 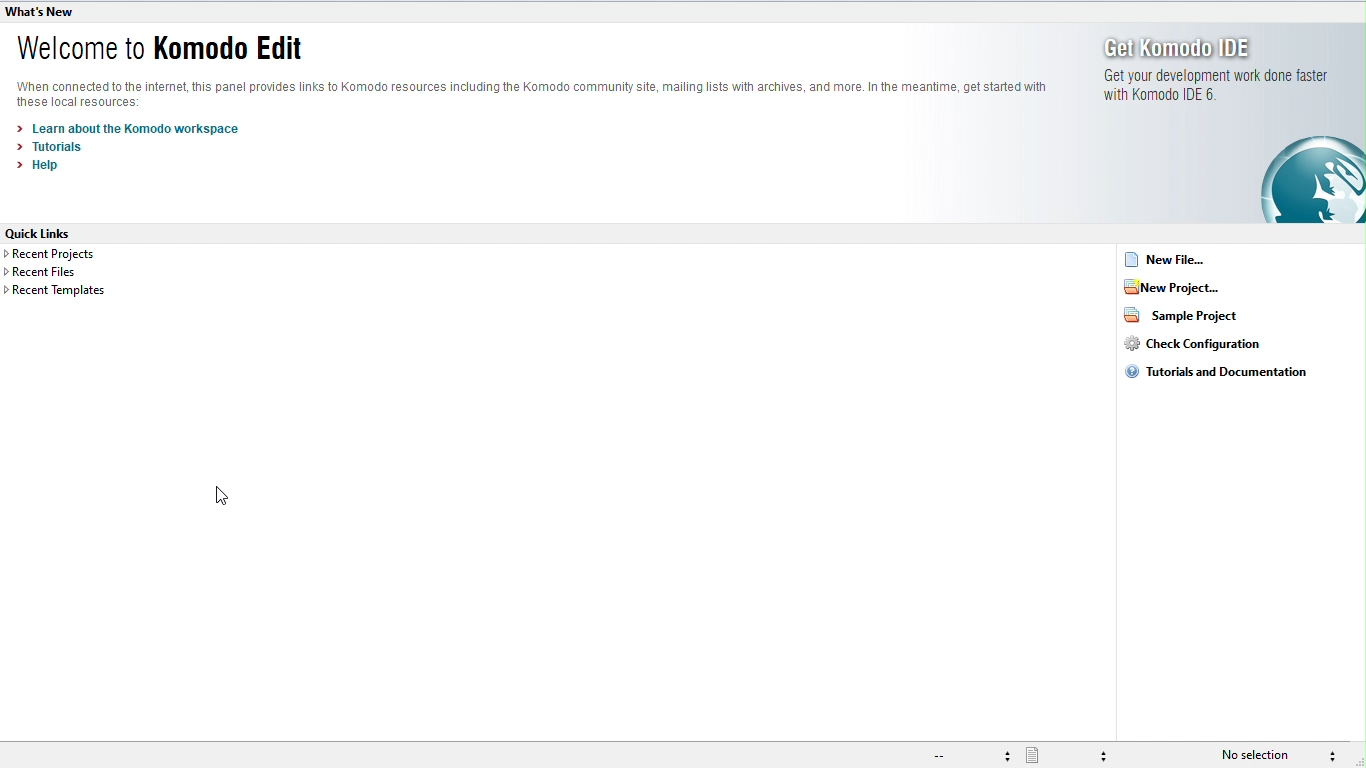 I want to click on recent project, so click(x=73, y=256).